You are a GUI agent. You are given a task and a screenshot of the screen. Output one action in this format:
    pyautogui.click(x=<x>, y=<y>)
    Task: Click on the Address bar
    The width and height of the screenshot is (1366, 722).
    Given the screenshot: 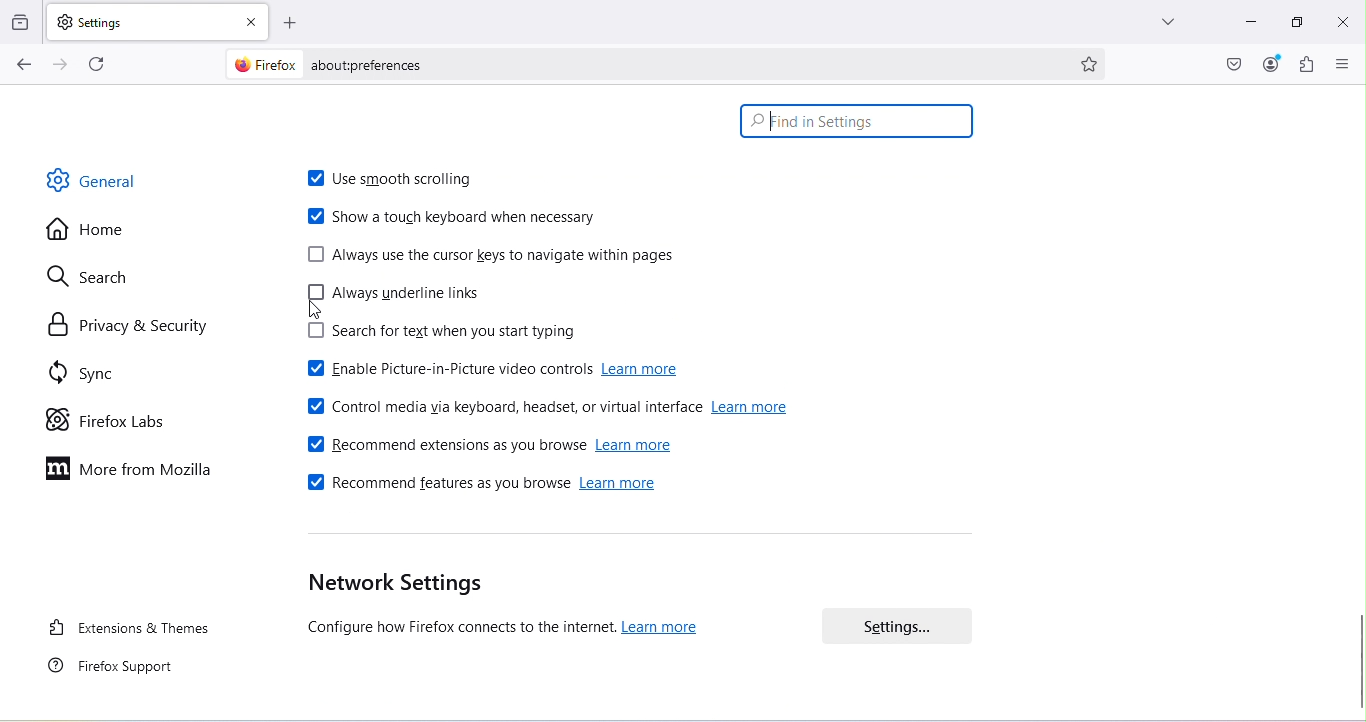 What is the action you would take?
    pyautogui.click(x=683, y=64)
    